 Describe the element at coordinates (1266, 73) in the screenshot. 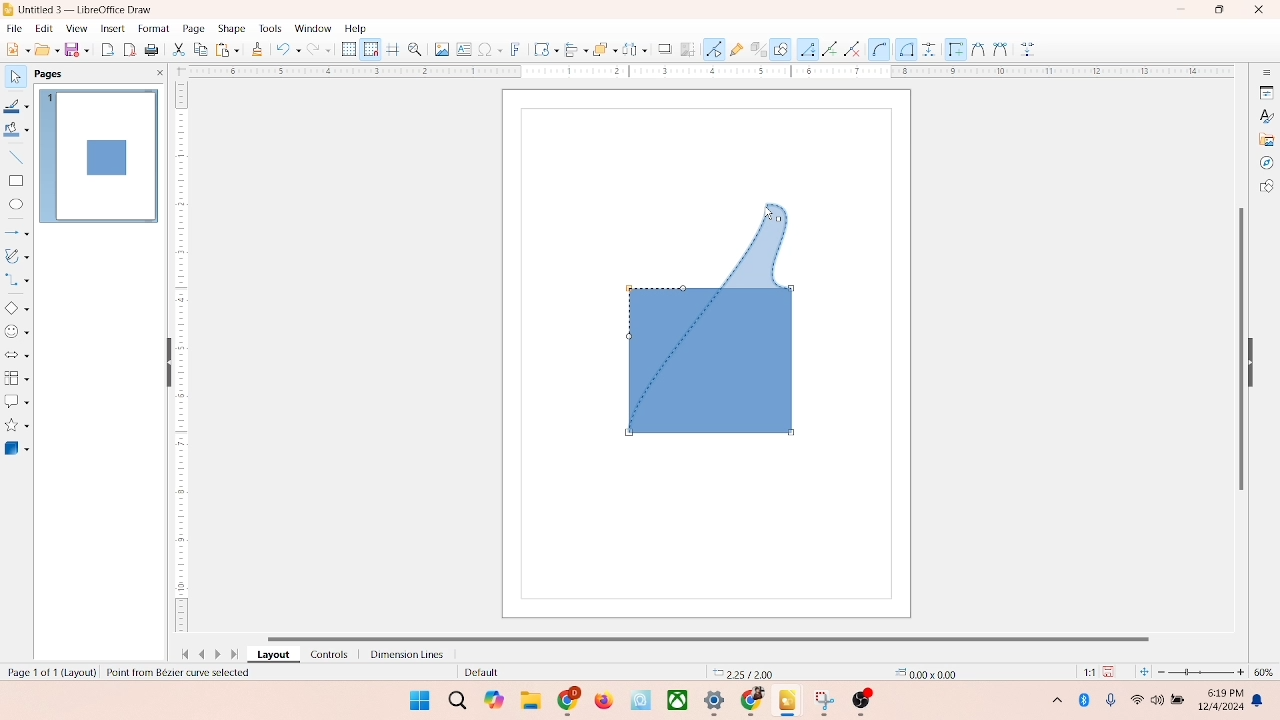

I see `sidebar settings` at that location.